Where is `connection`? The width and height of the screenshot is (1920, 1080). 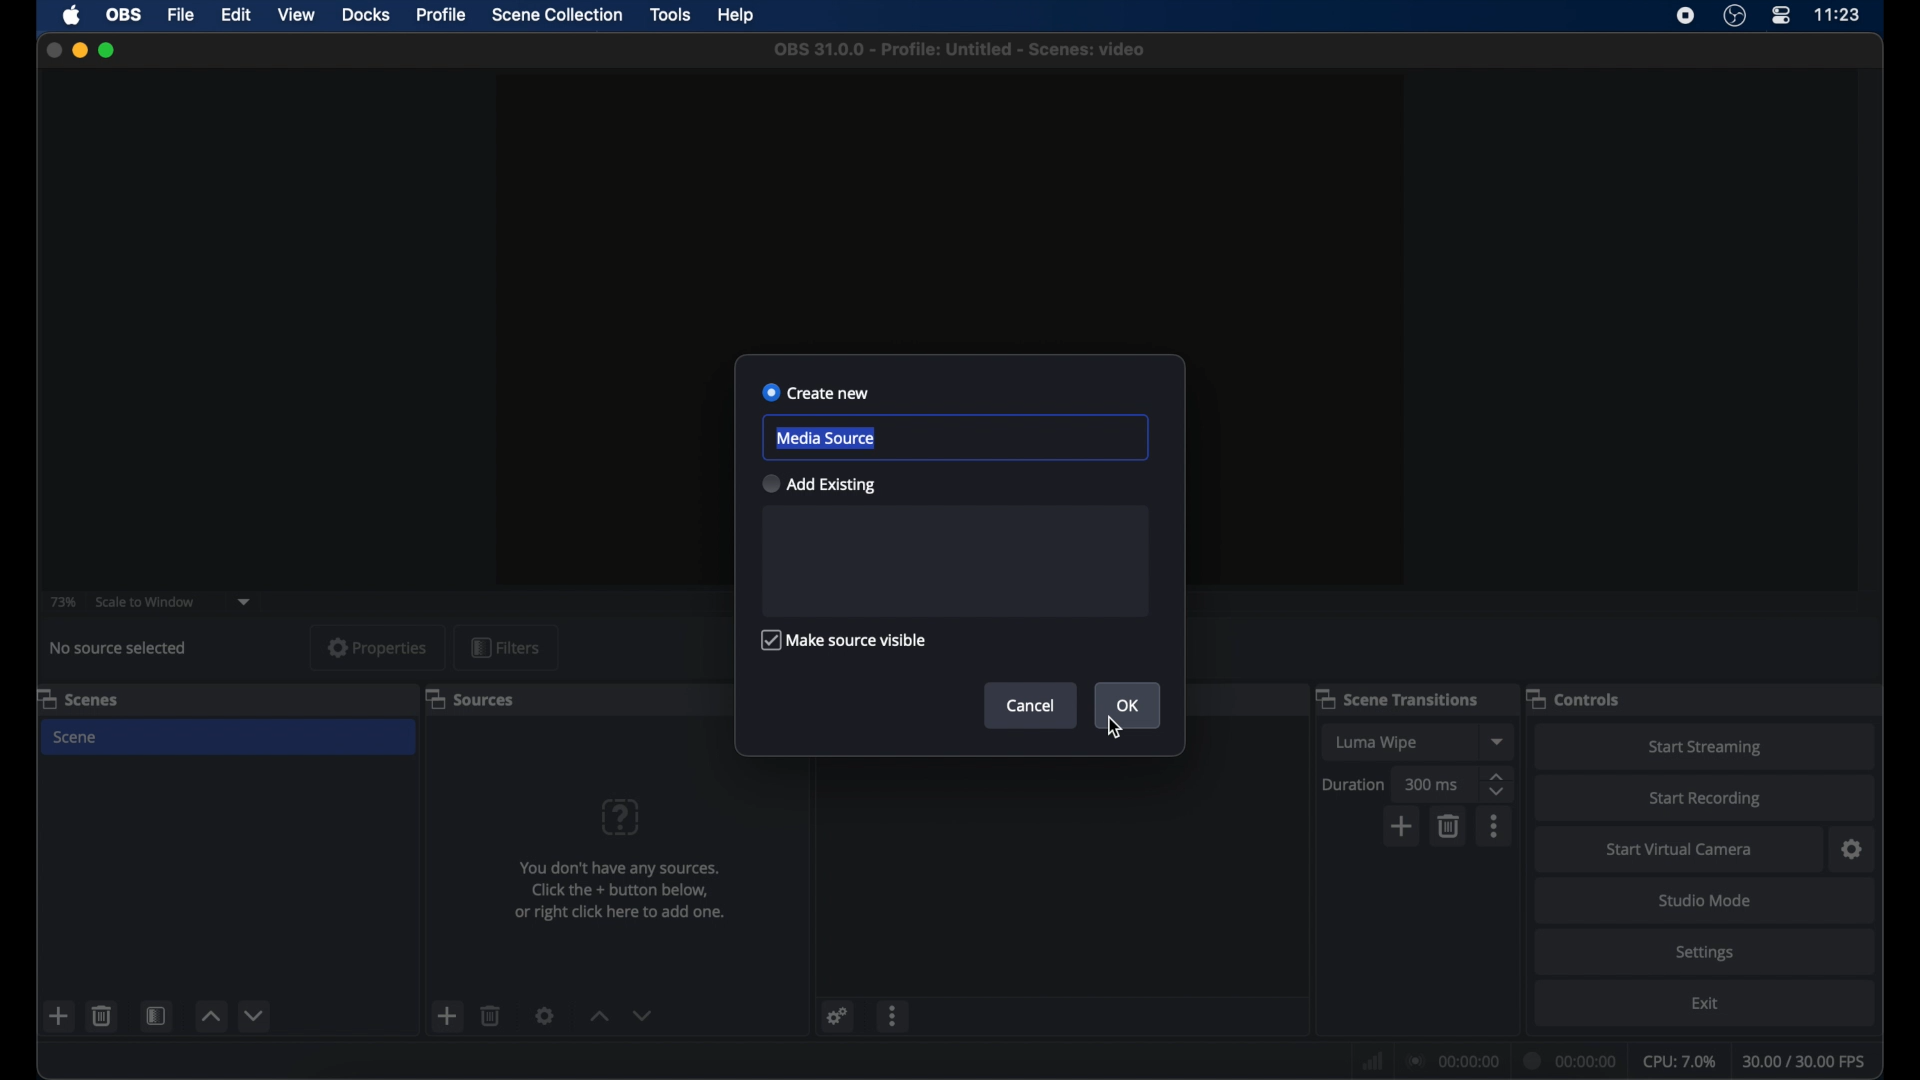
connection is located at coordinates (1454, 1061).